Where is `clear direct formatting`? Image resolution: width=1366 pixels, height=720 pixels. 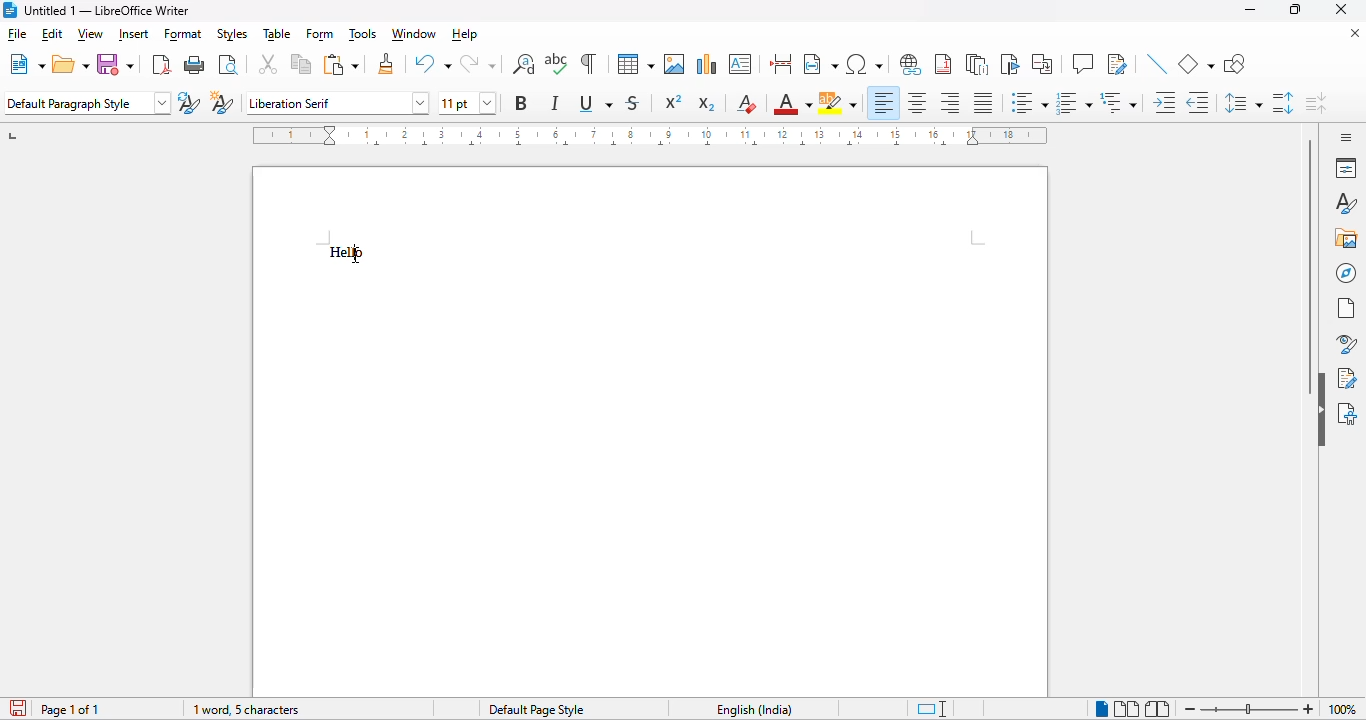
clear direct formatting is located at coordinates (746, 105).